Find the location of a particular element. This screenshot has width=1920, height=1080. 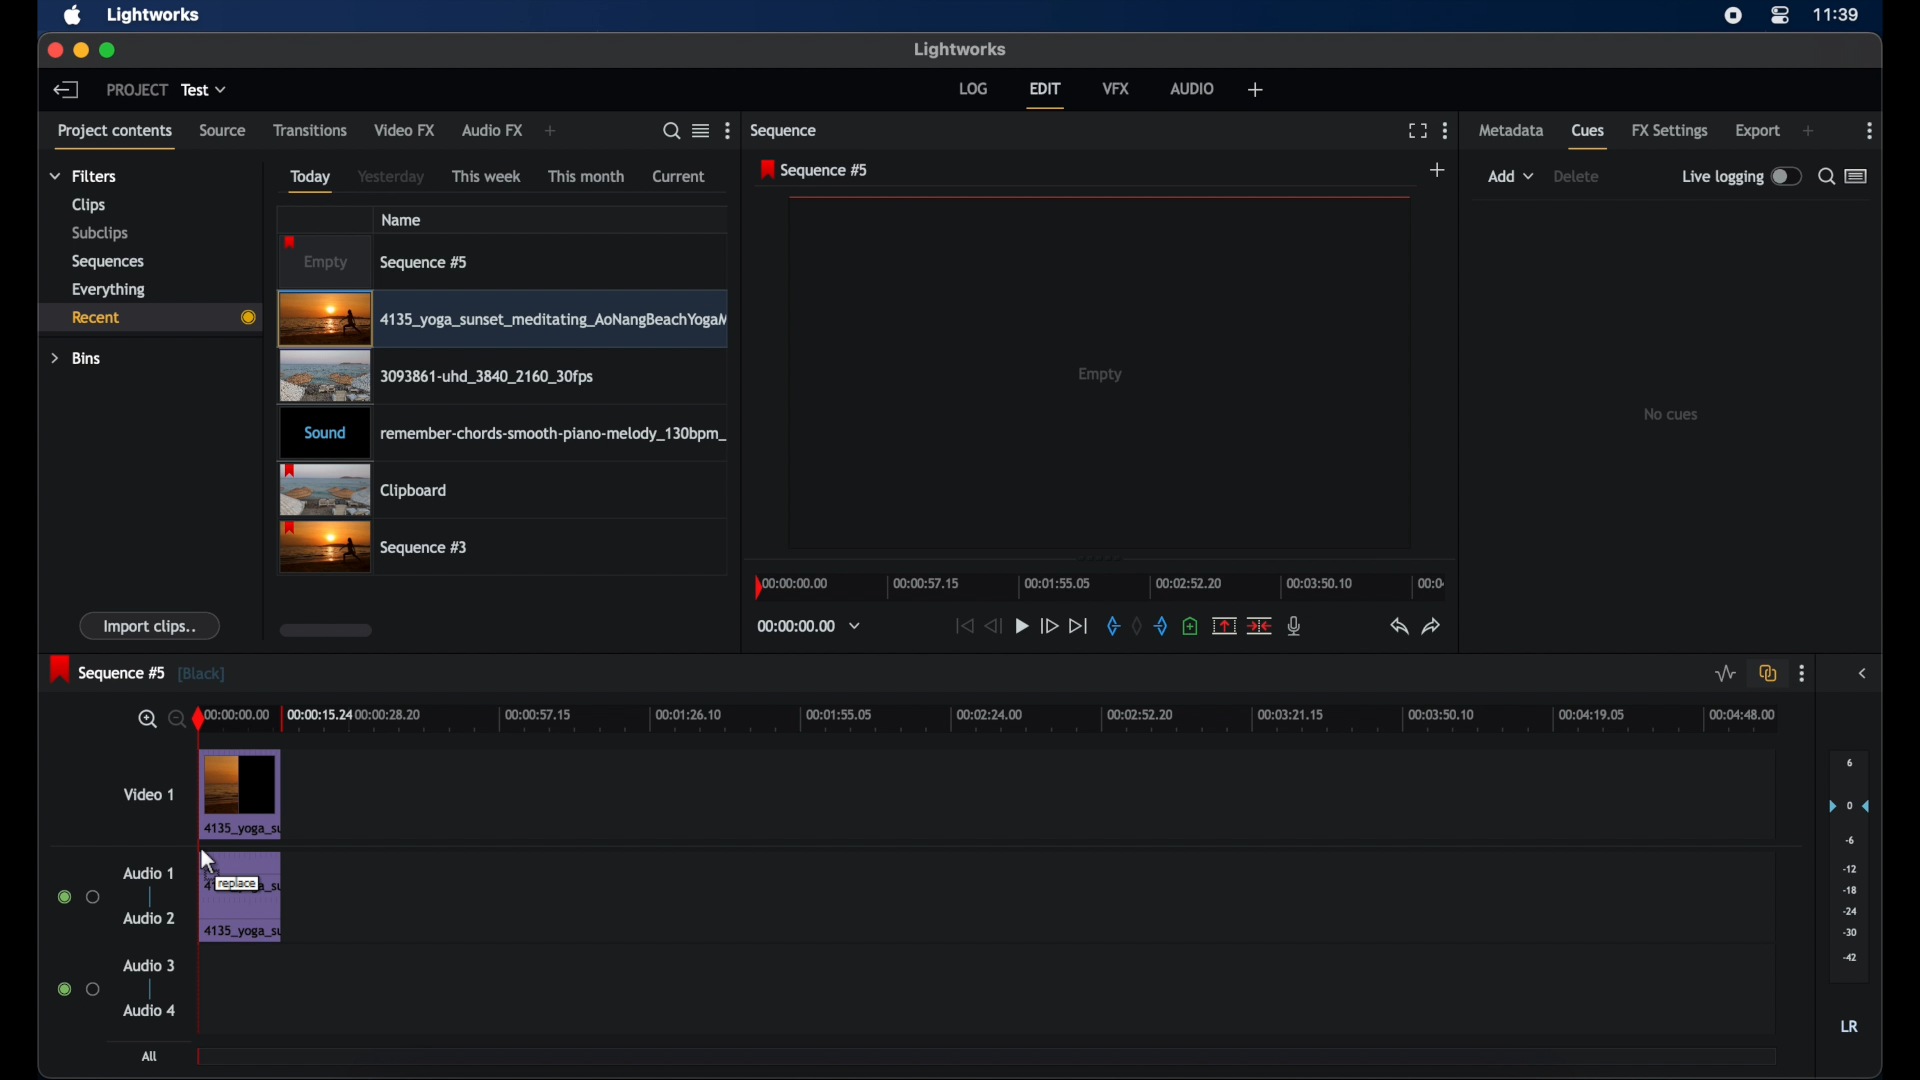

in mark is located at coordinates (1110, 627).